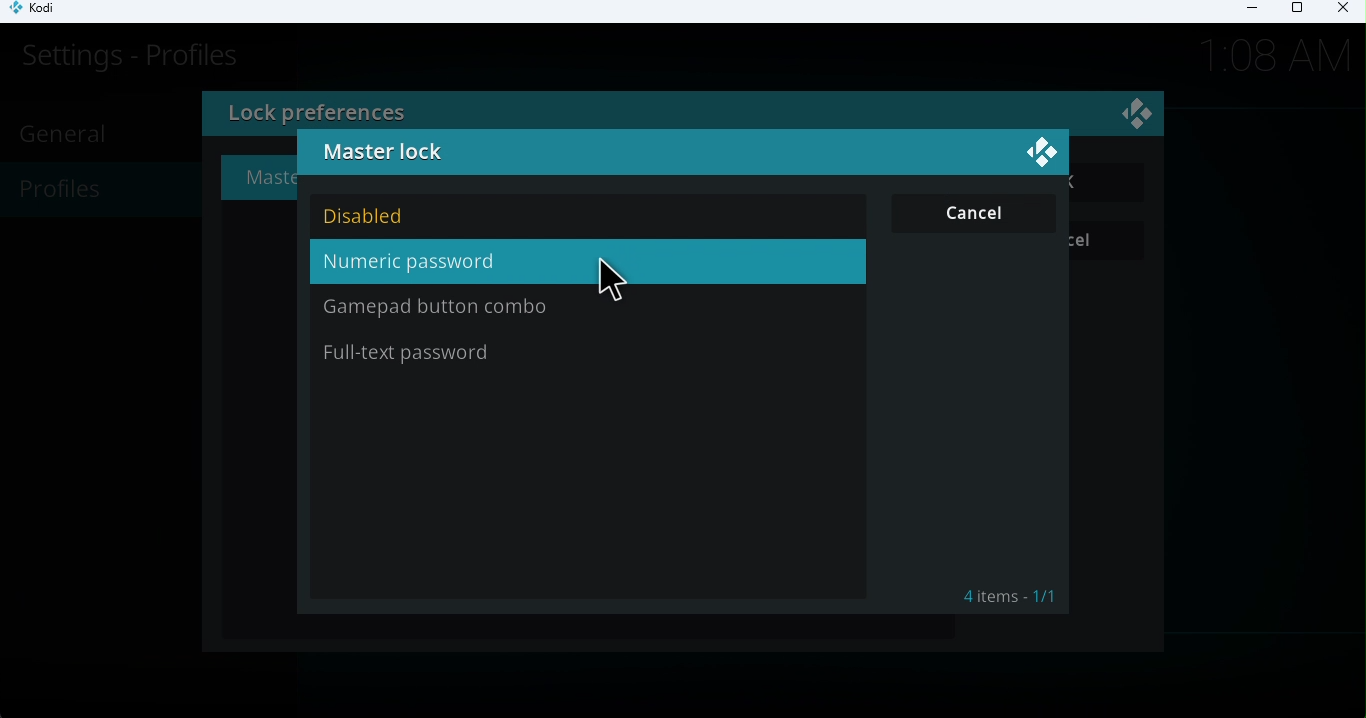  What do you see at coordinates (333, 104) in the screenshot?
I see `Lock preferences` at bounding box center [333, 104].